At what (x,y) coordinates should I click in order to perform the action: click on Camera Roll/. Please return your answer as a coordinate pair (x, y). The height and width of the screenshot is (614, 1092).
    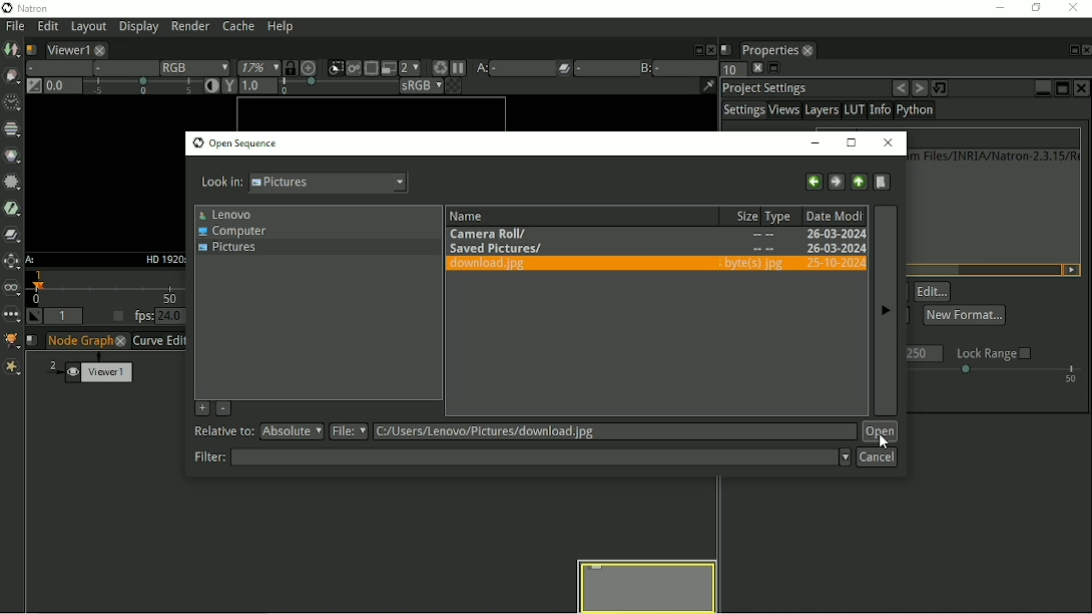
    Looking at the image, I should click on (492, 232).